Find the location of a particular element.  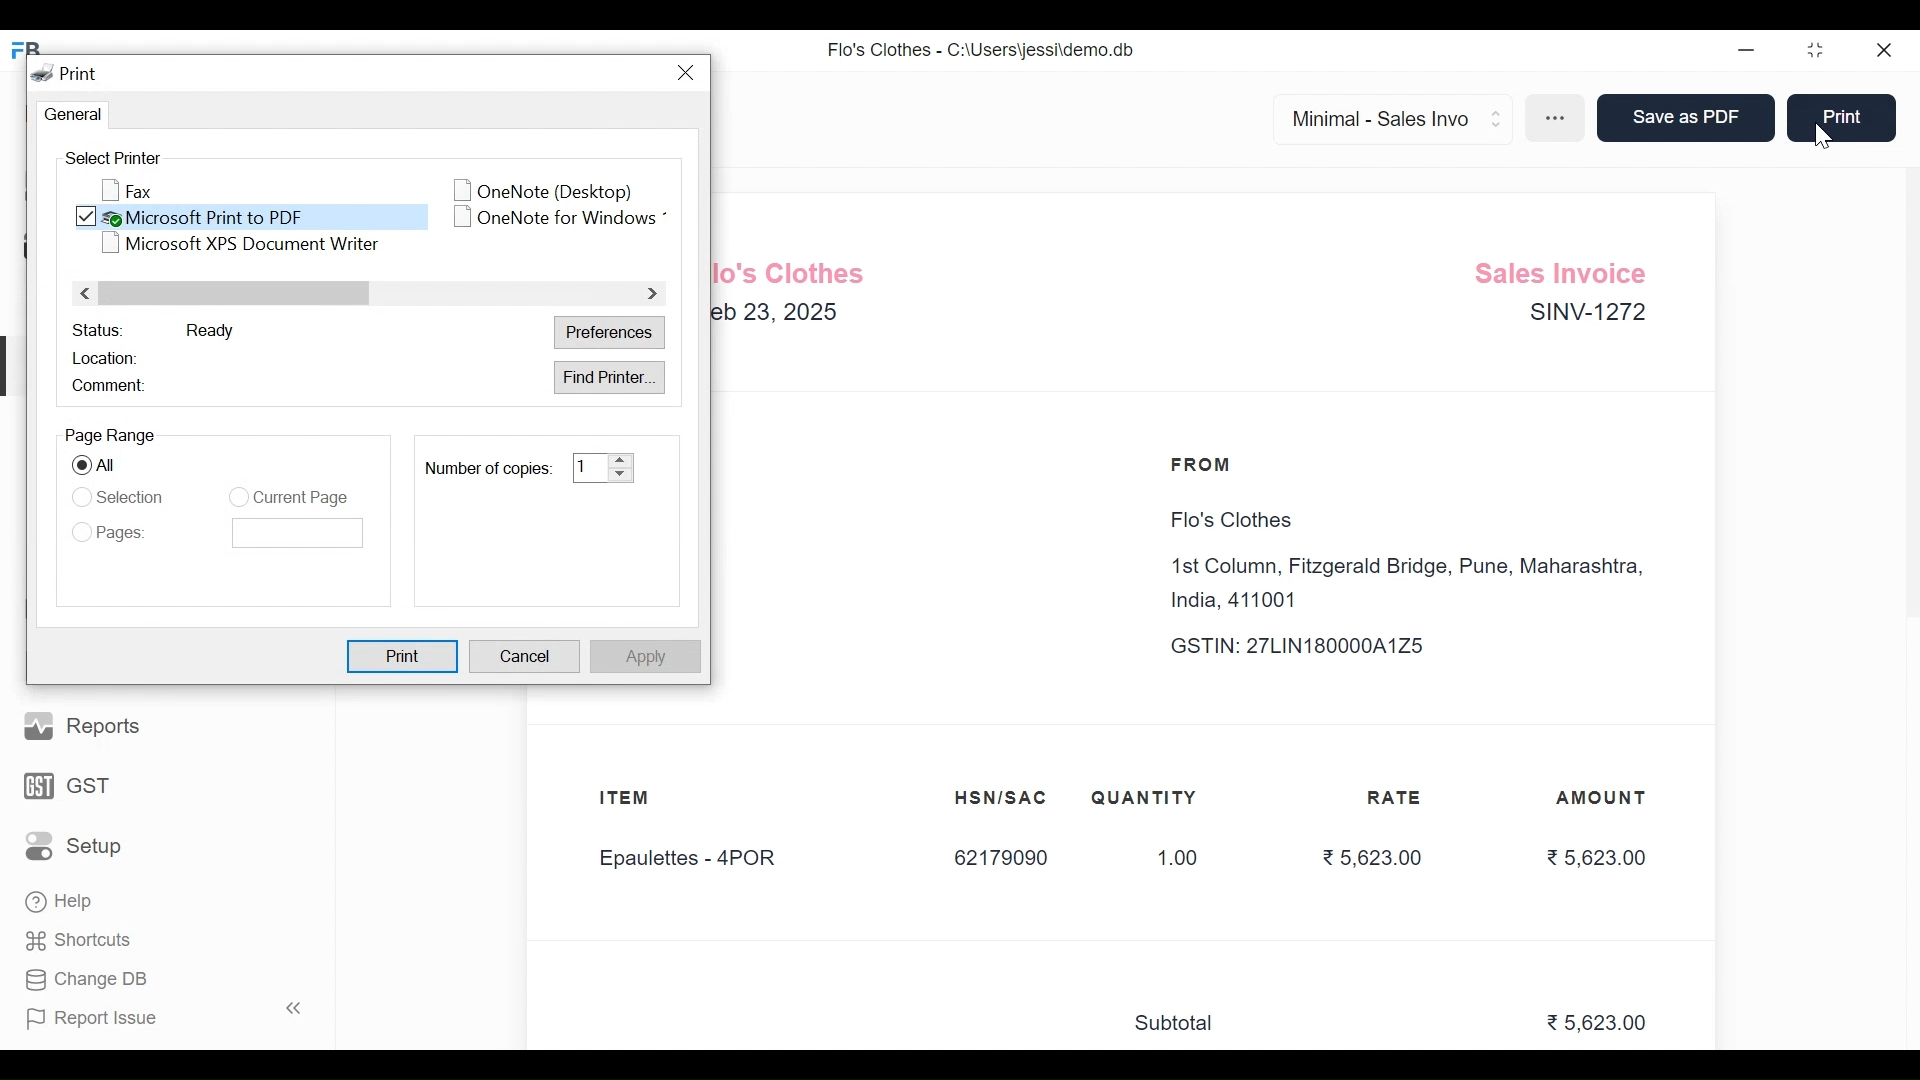

RATE is located at coordinates (1400, 798).